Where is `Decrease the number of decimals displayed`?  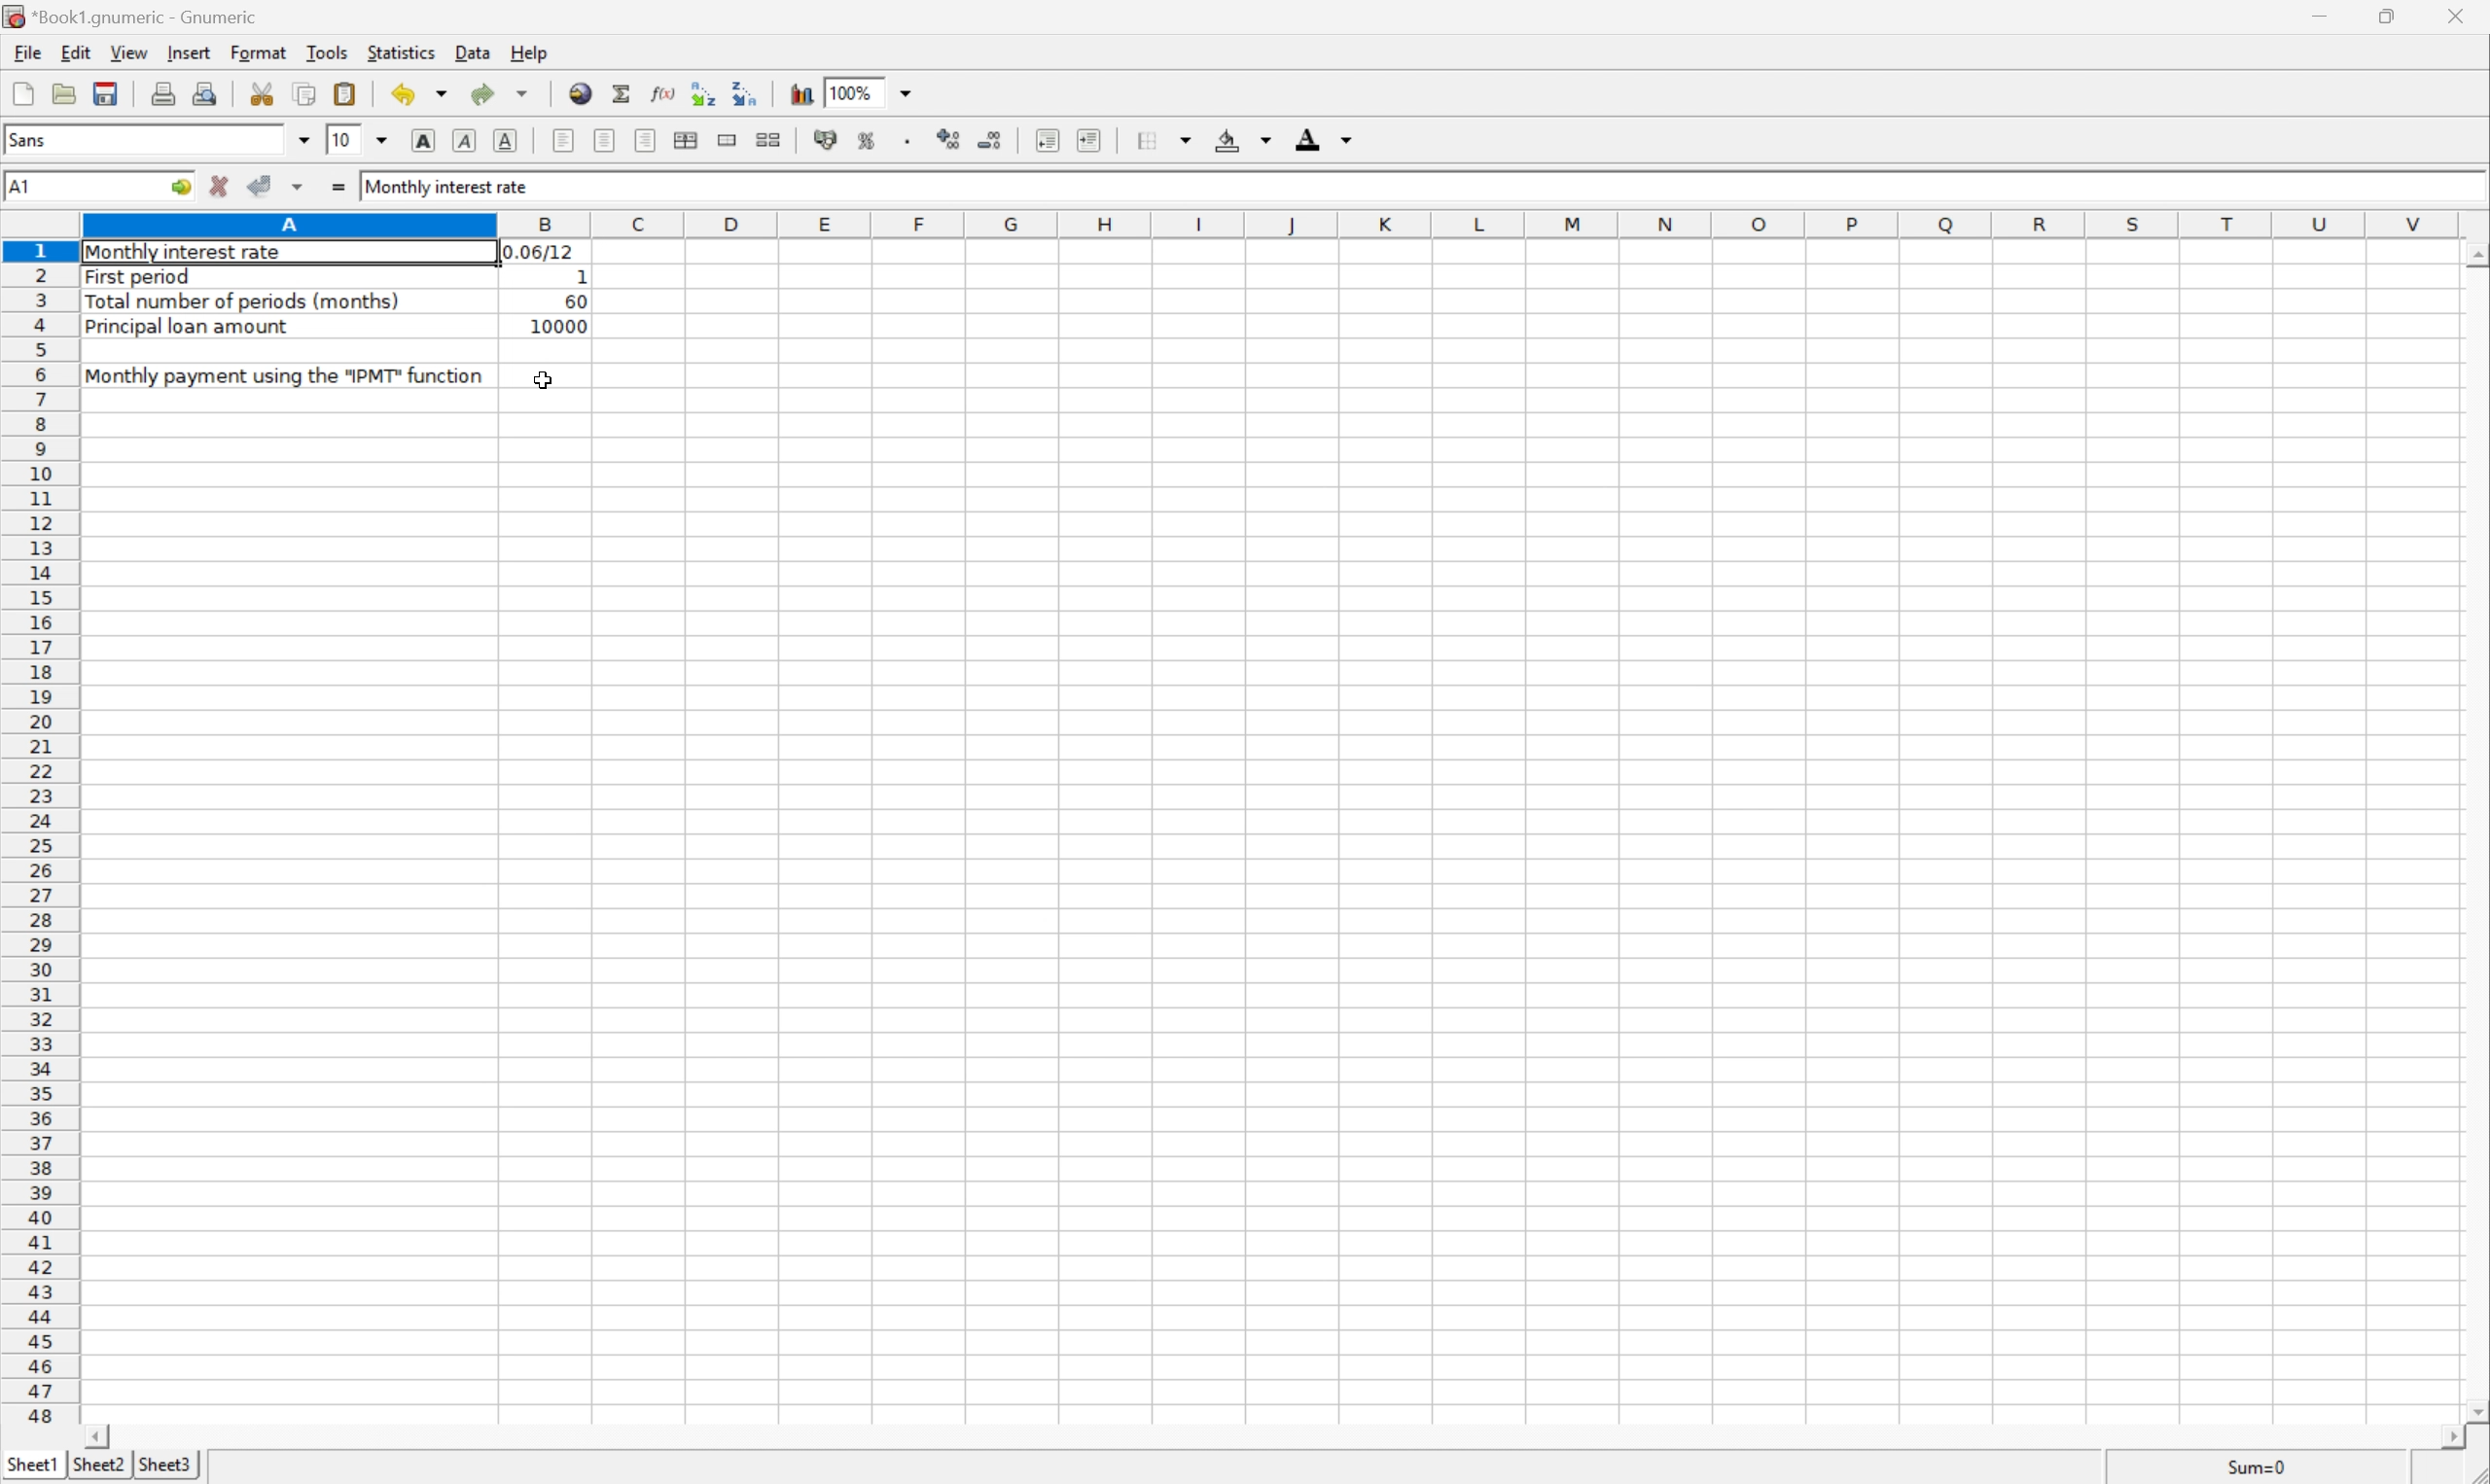
Decrease the number of decimals displayed is located at coordinates (992, 140).